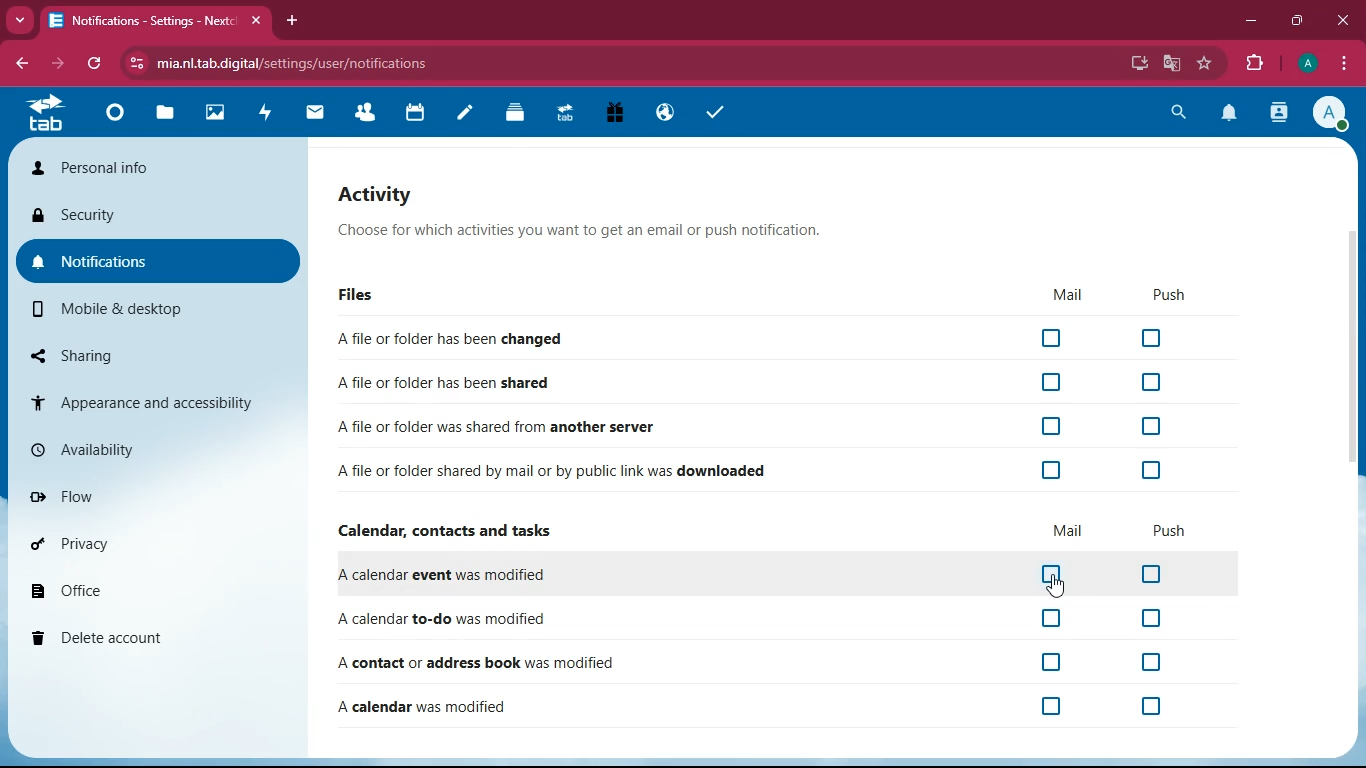  I want to click on Deck, so click(517, 115).